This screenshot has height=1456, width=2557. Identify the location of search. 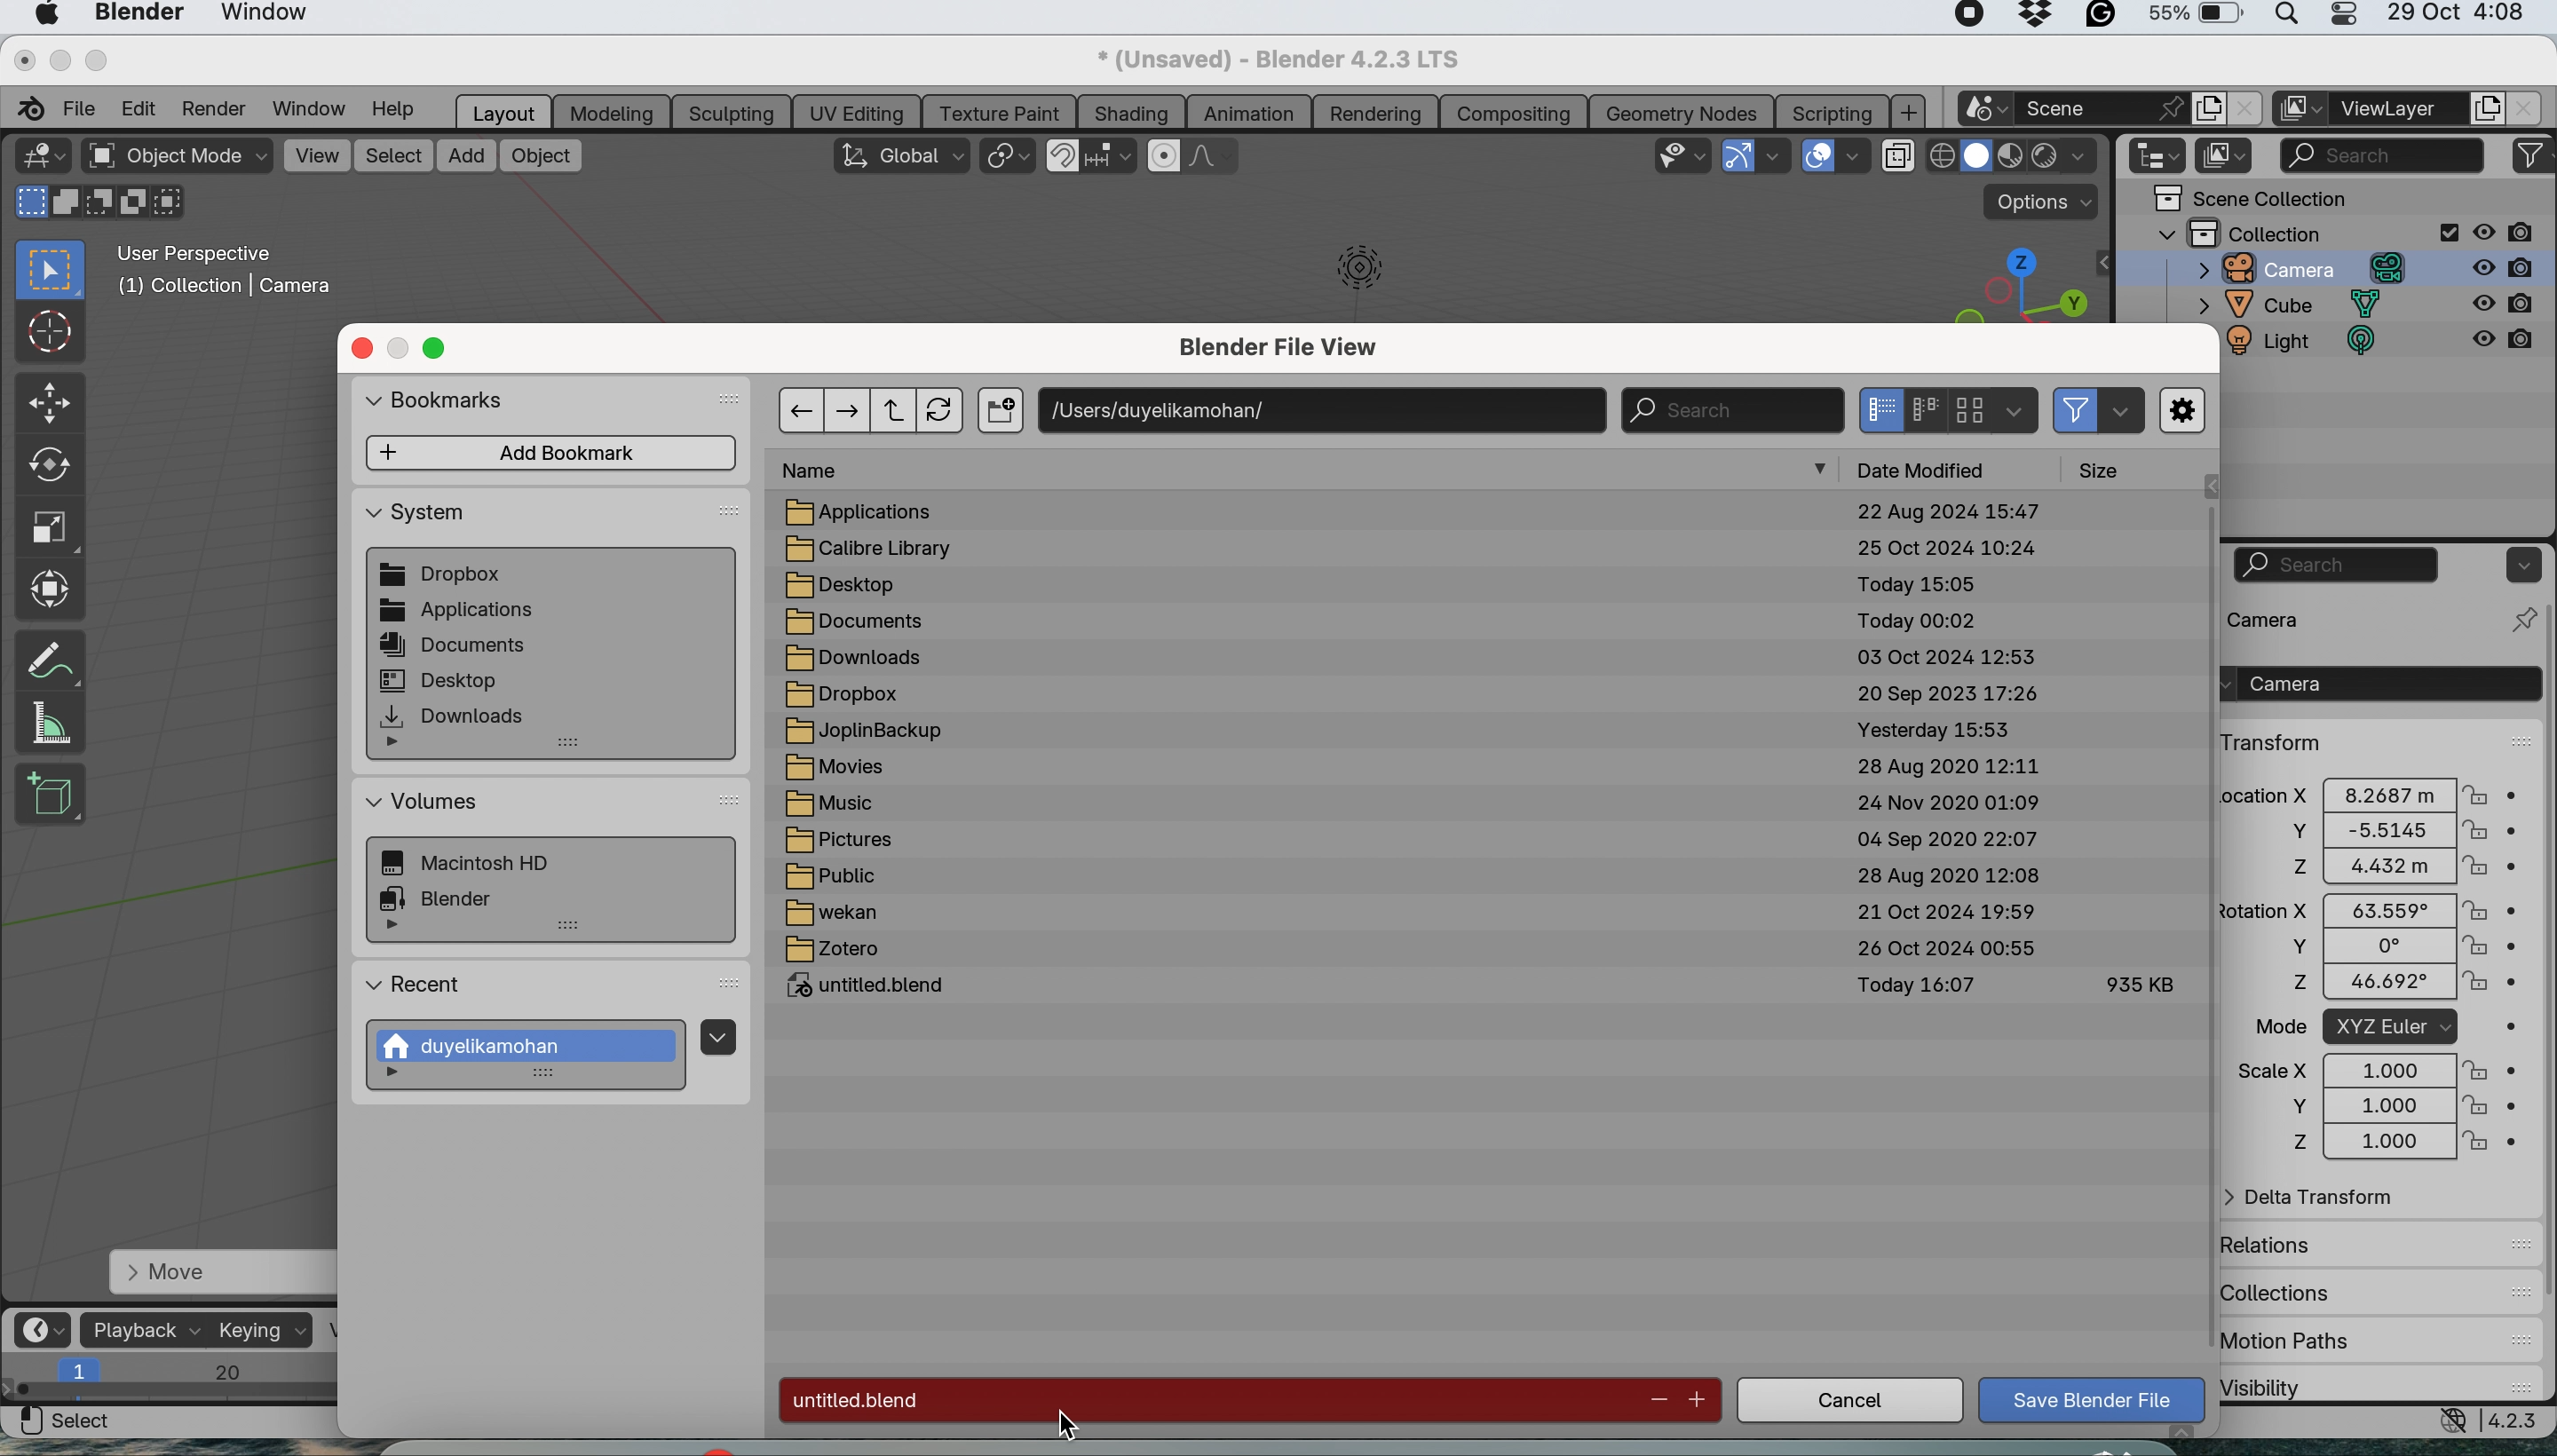
(1730, 409).